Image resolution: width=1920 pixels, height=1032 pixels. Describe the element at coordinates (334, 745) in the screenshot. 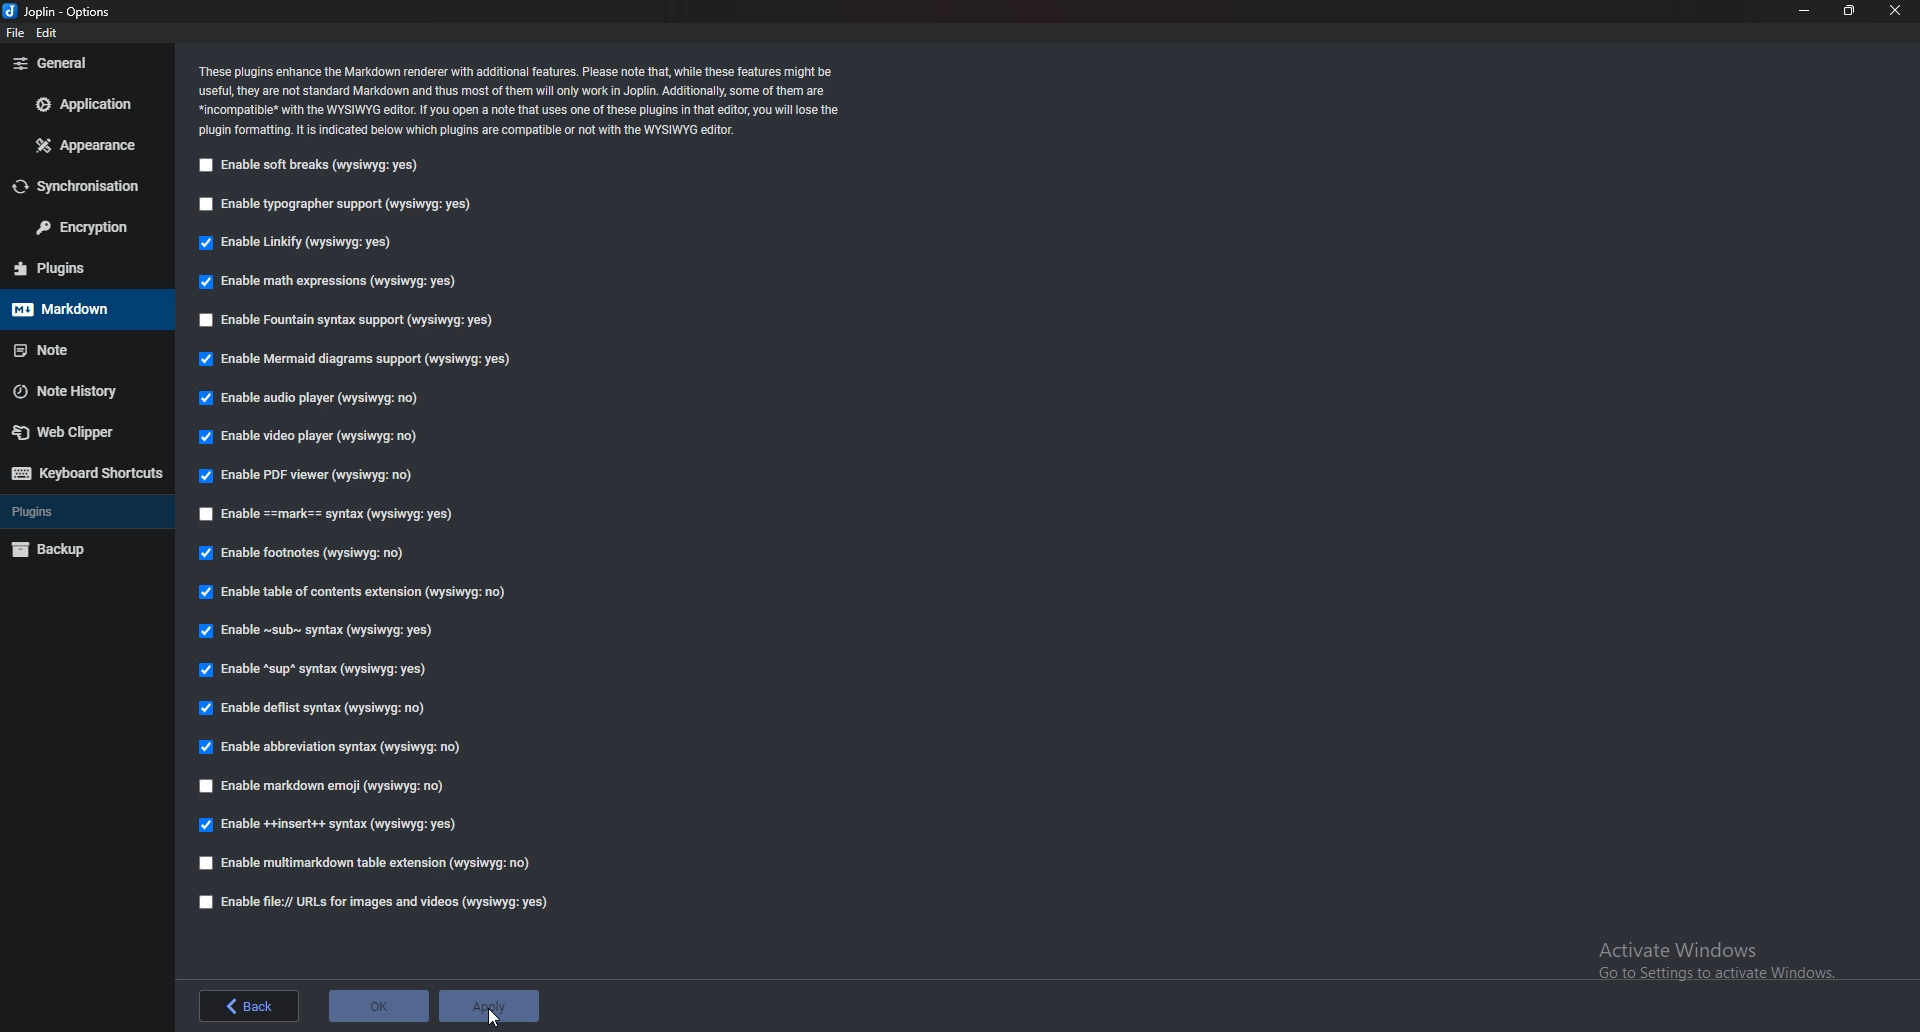

I see `enable Abbreviation Syntax` at that location.